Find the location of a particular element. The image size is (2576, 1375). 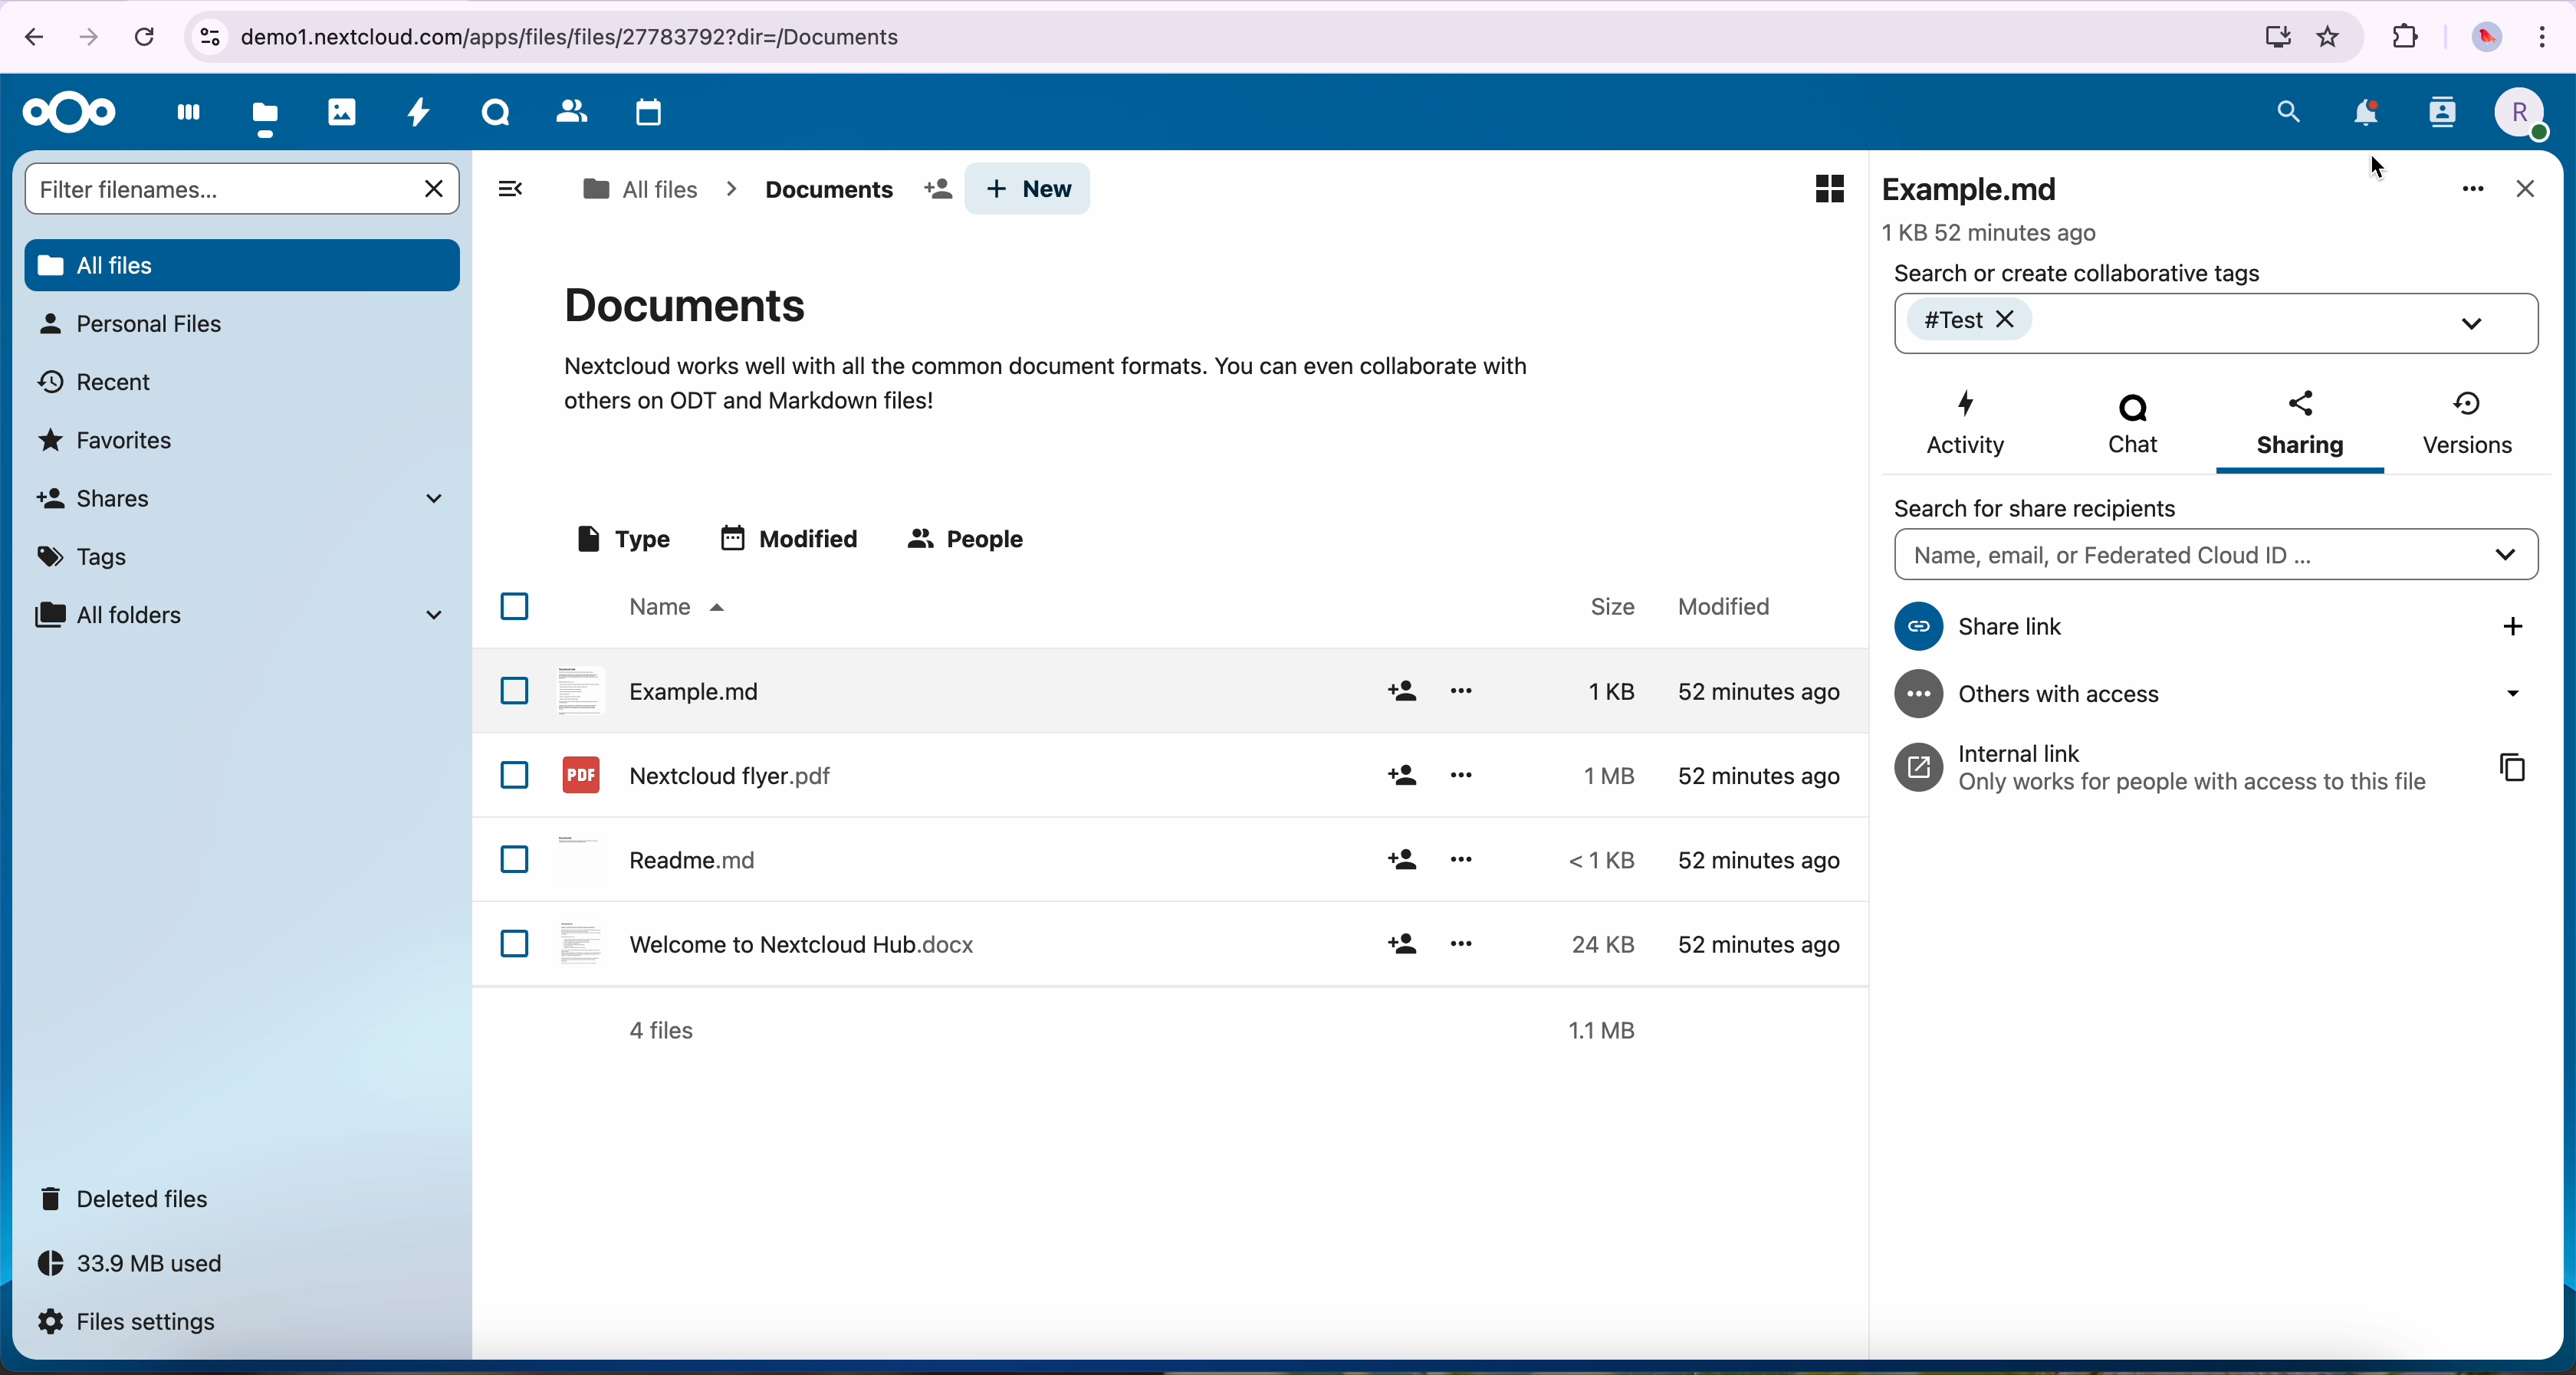

navigate foward is located at coordinates (93, 34).